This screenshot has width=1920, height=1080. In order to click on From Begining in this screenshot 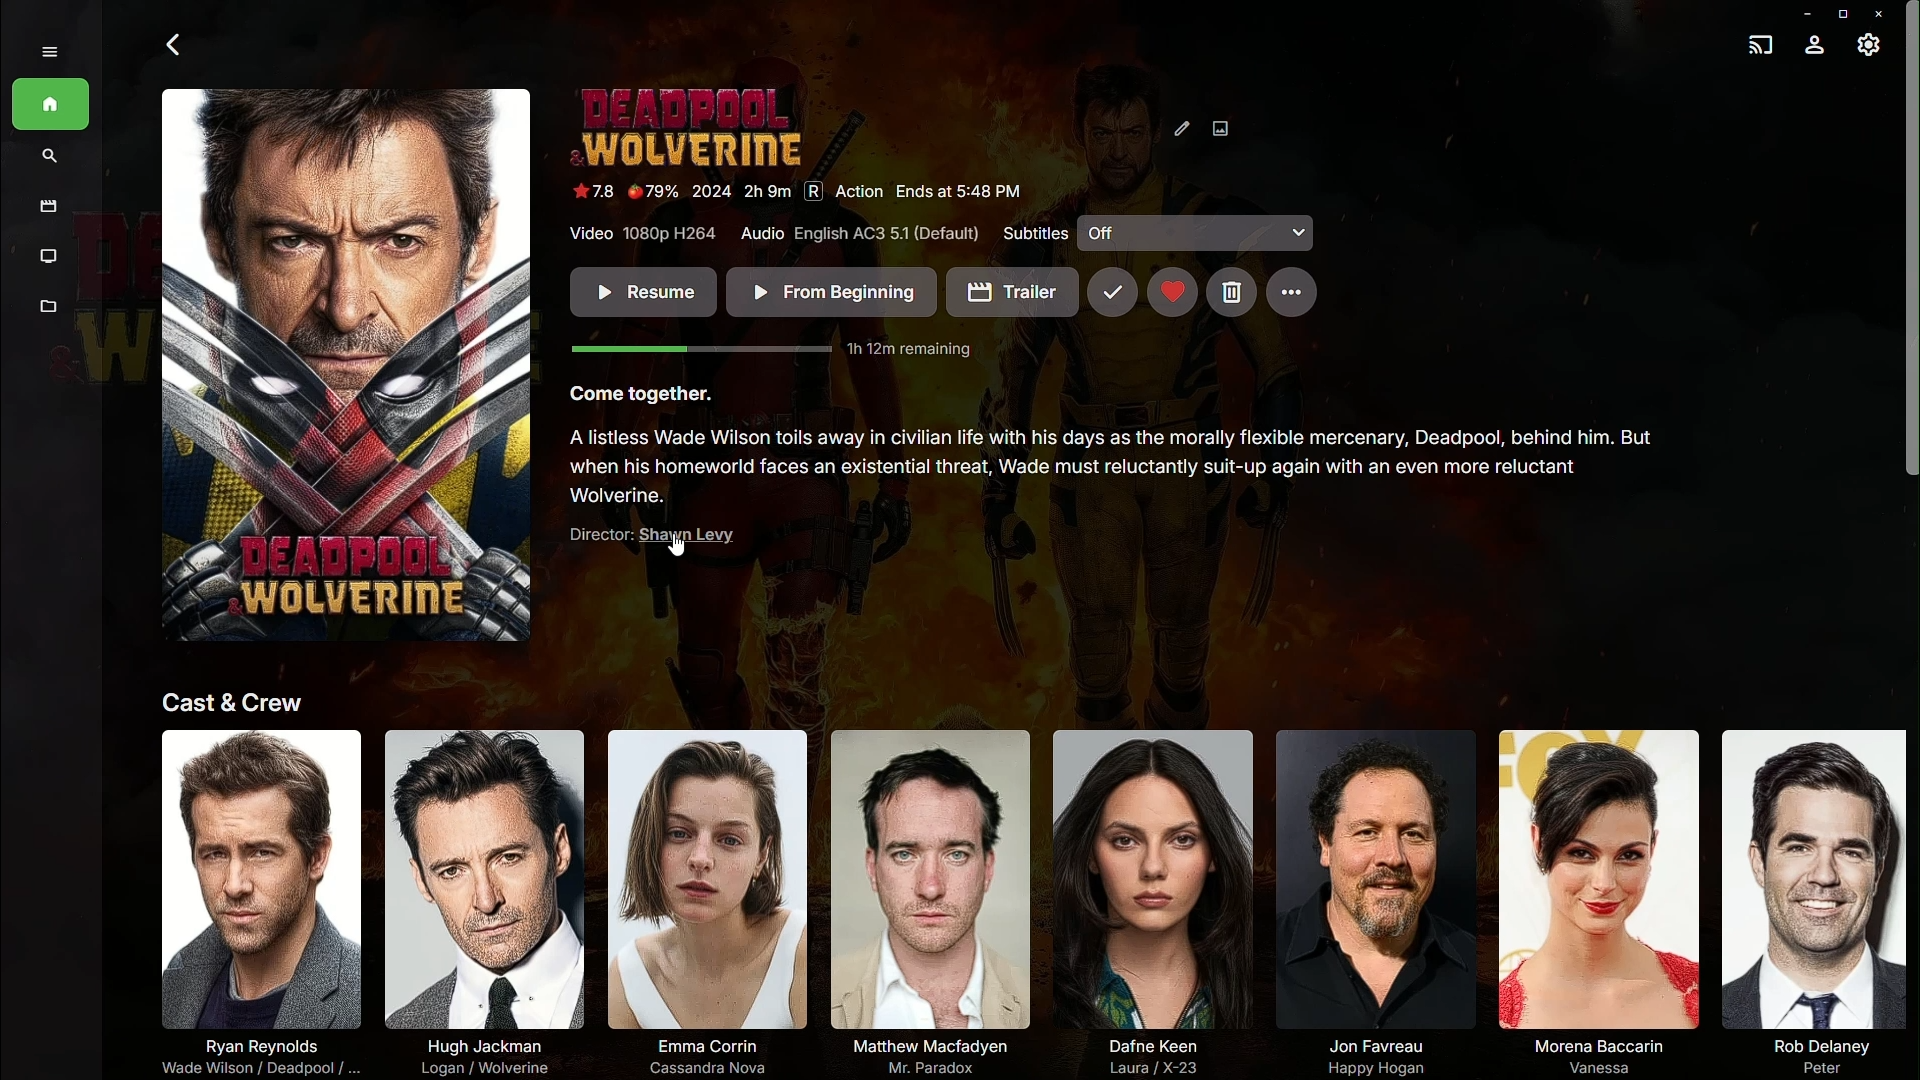, I will do `click(830, 292)`.